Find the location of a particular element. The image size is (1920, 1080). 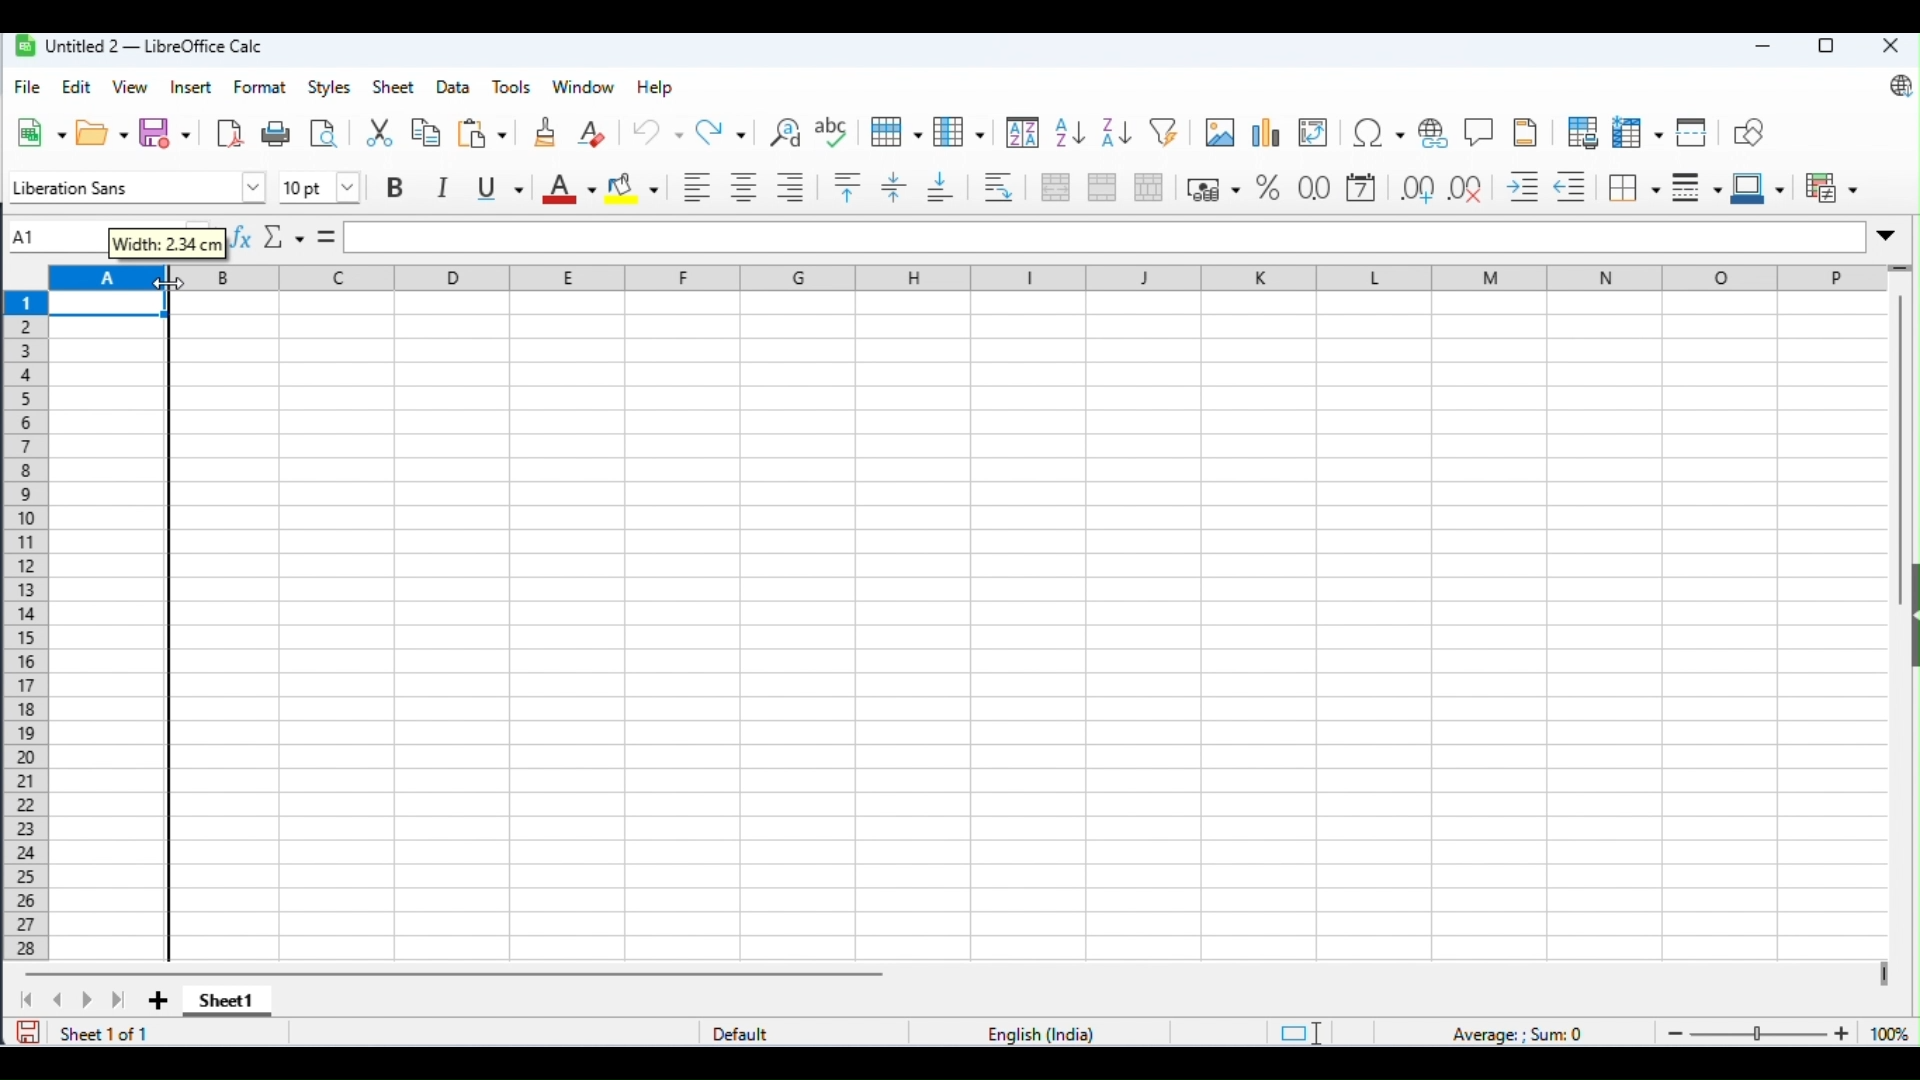

format is located at coordinates (260, 86).